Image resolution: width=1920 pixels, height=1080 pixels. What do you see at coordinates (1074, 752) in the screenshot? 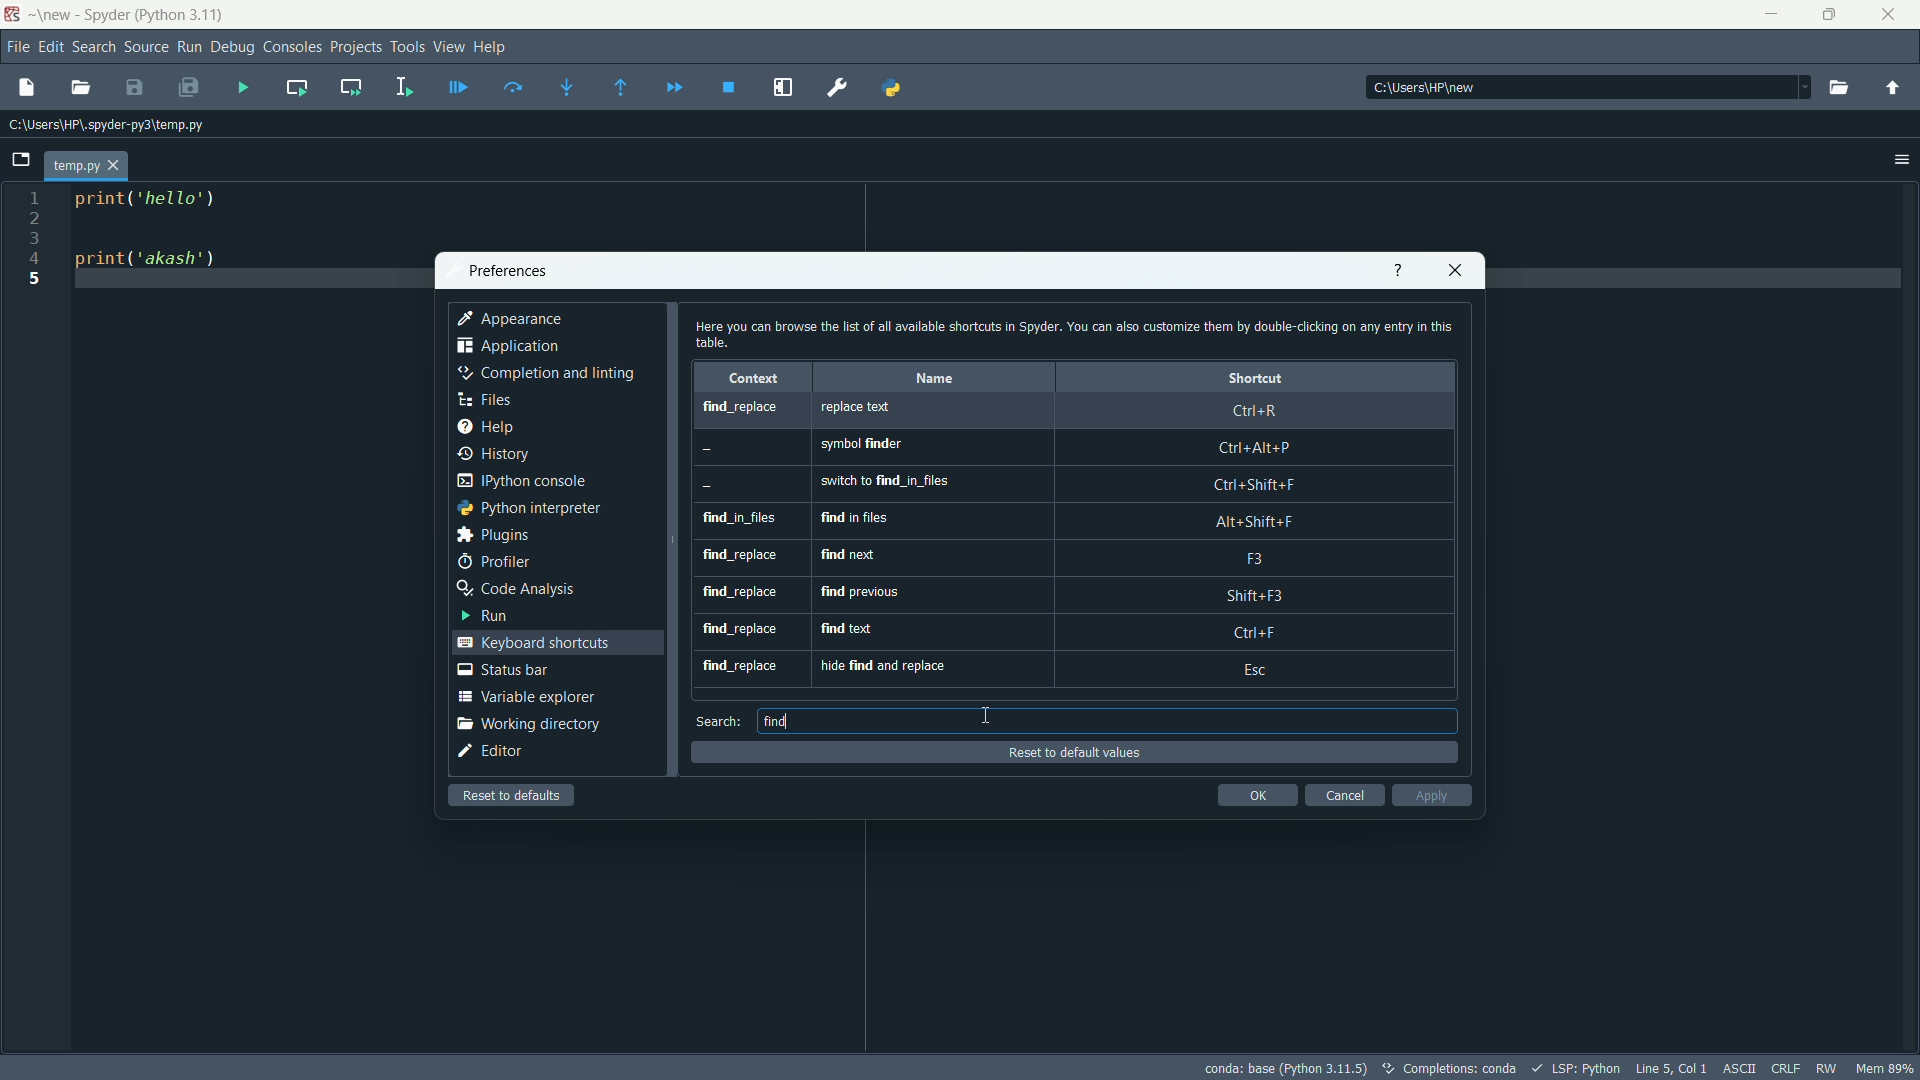
I see `reset to default values` at bounding box center [1074, 752].